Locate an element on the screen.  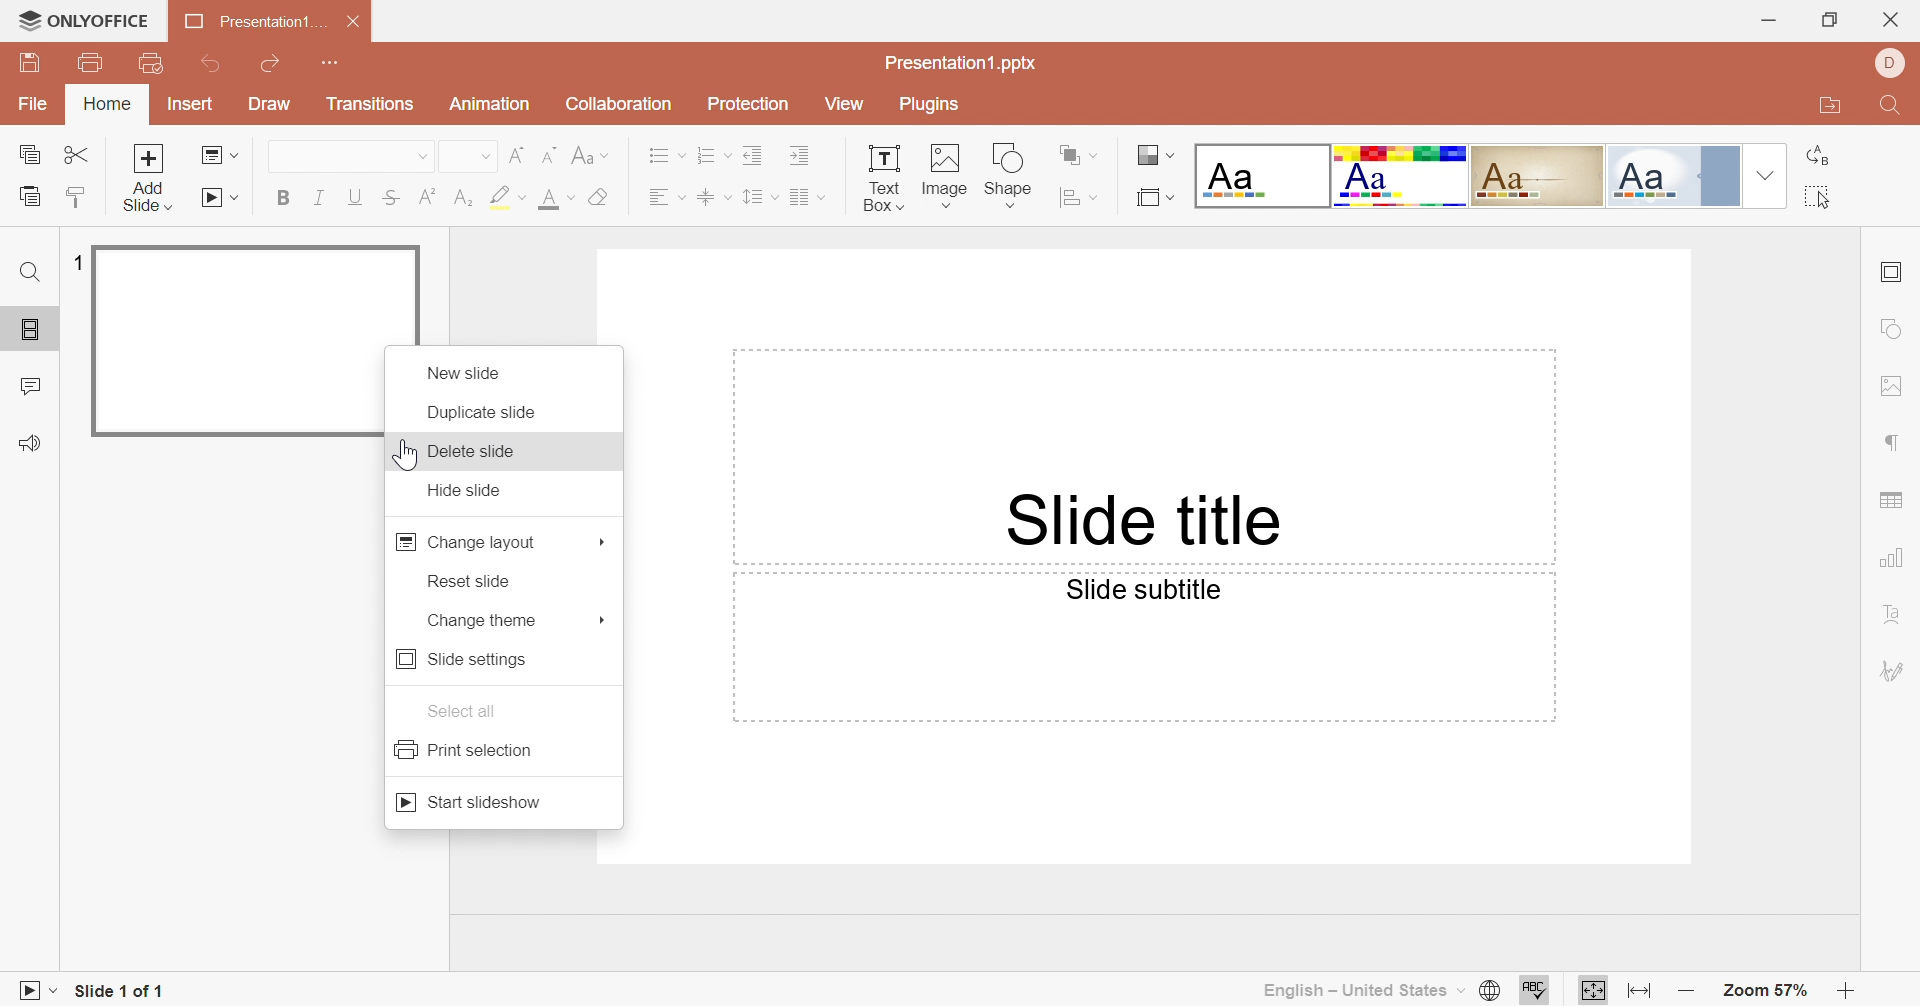
Decrease Indent is located at coordinates (753, 152).